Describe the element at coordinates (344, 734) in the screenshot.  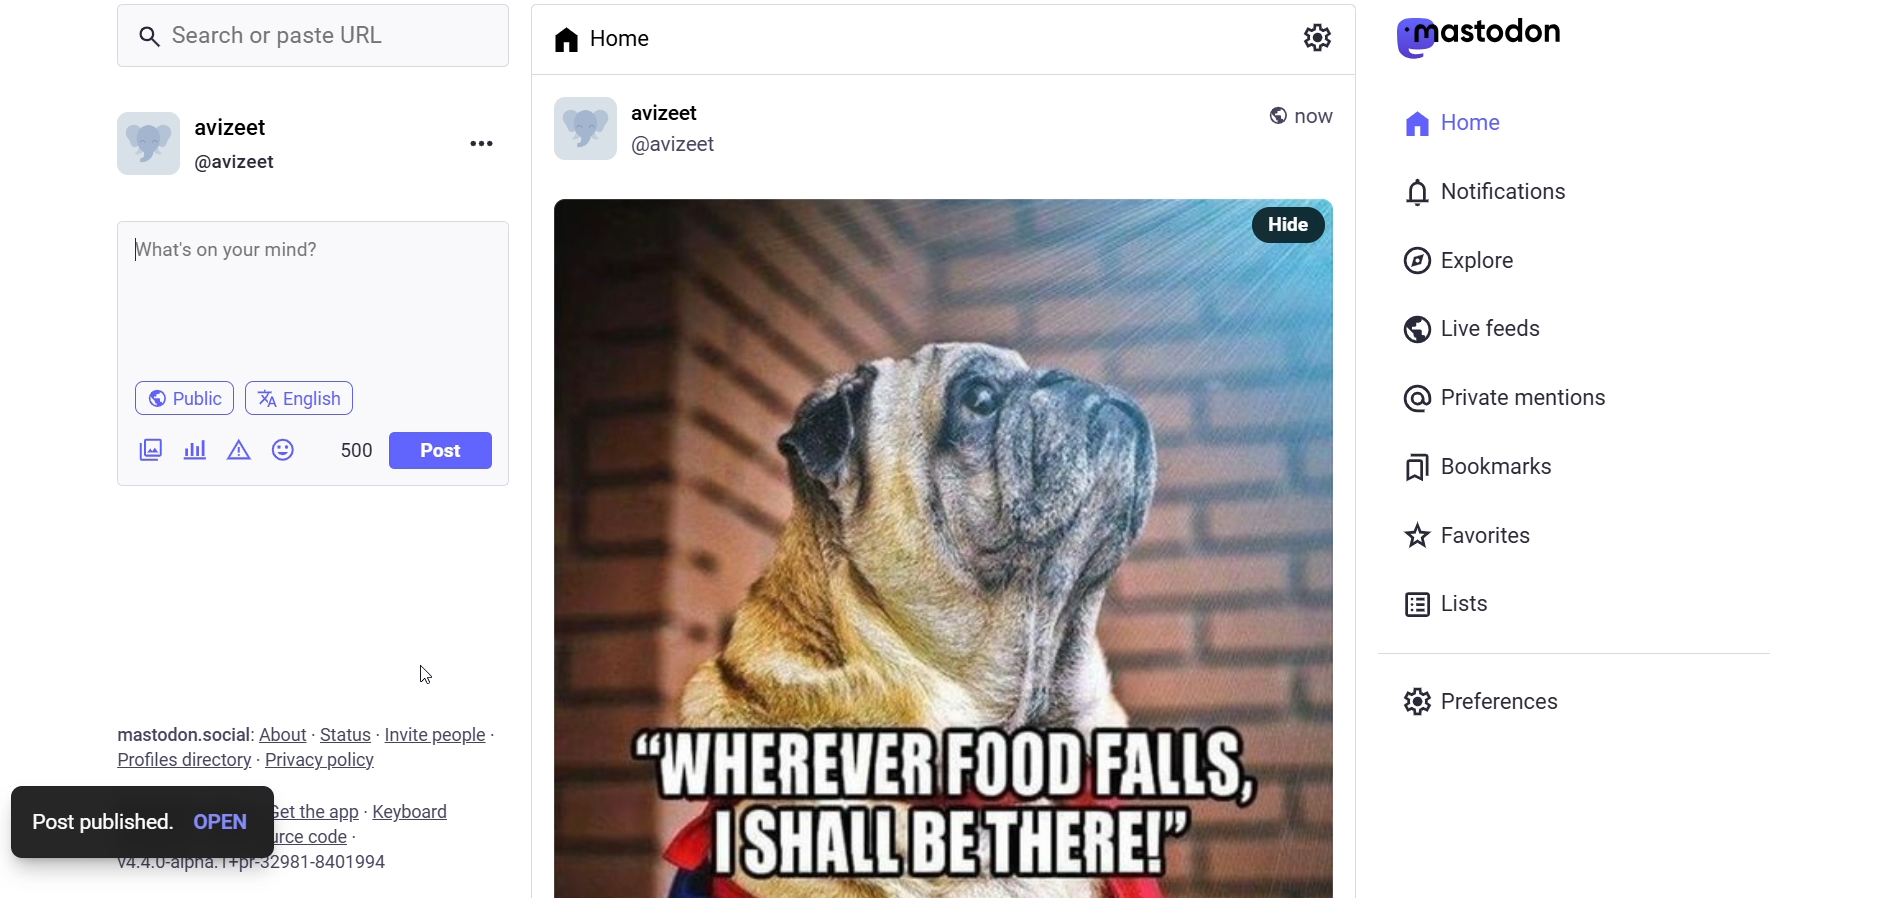
I see `status` at that location.